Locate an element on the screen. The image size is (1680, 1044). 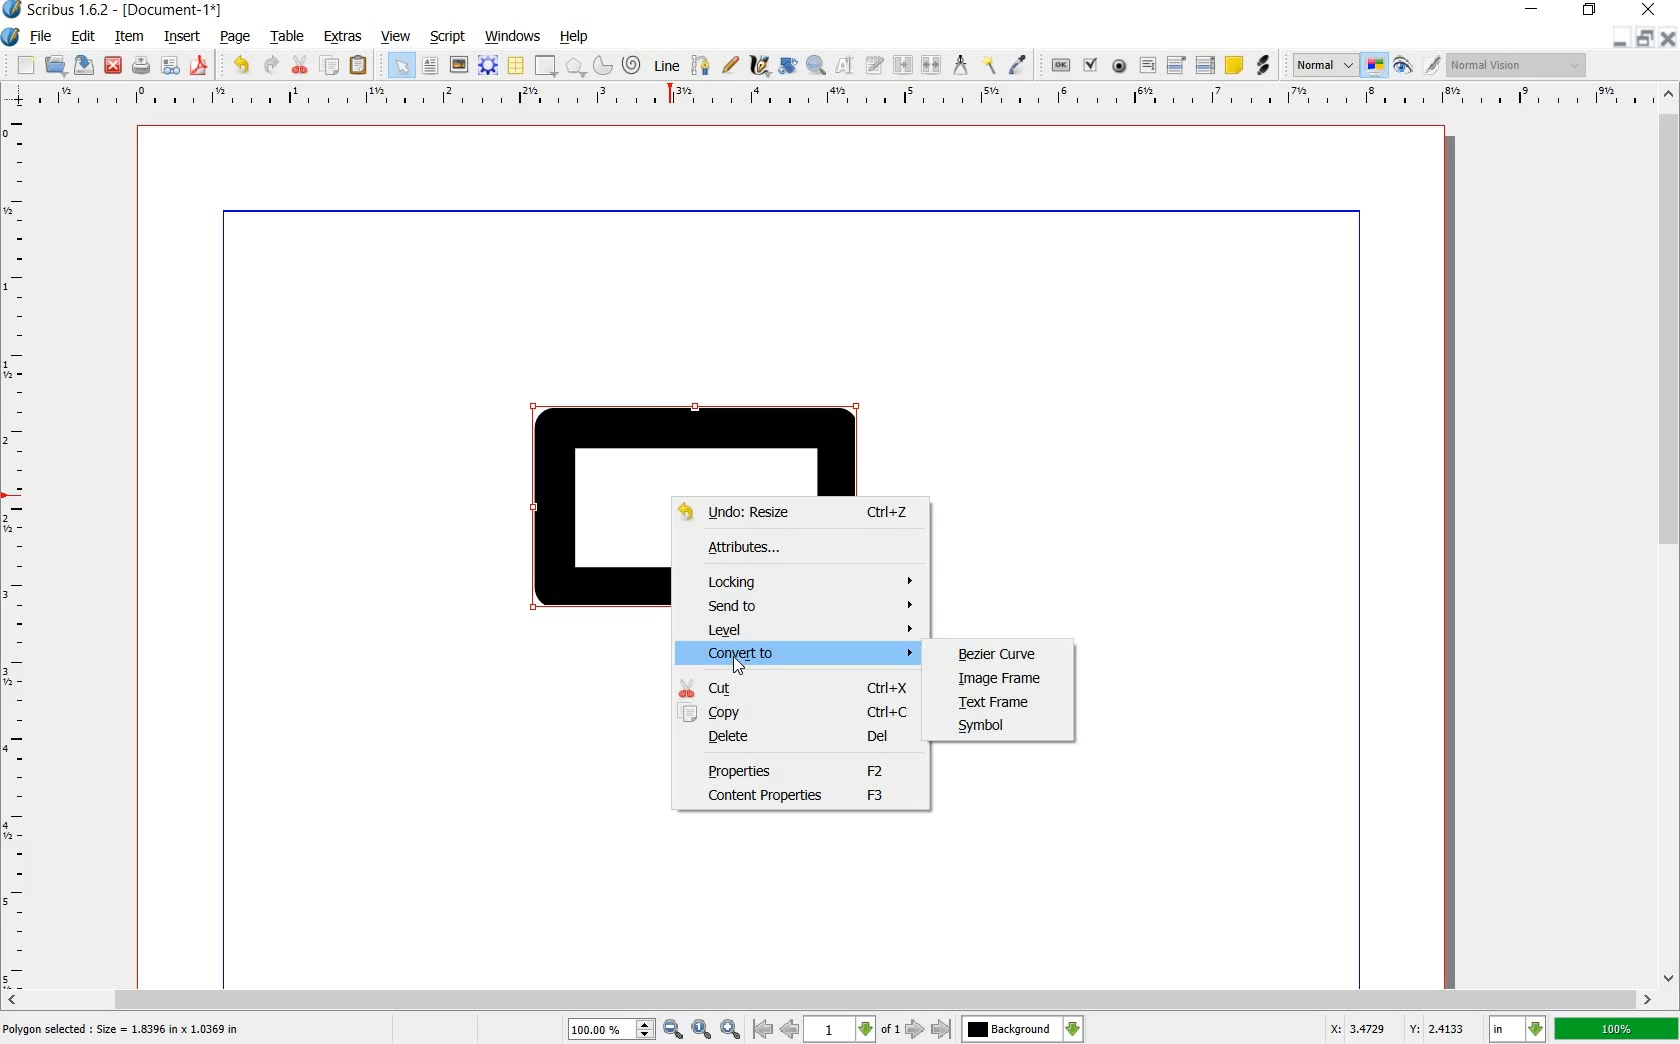
CUT Ctrl+X is located at coordinates (797, 687).